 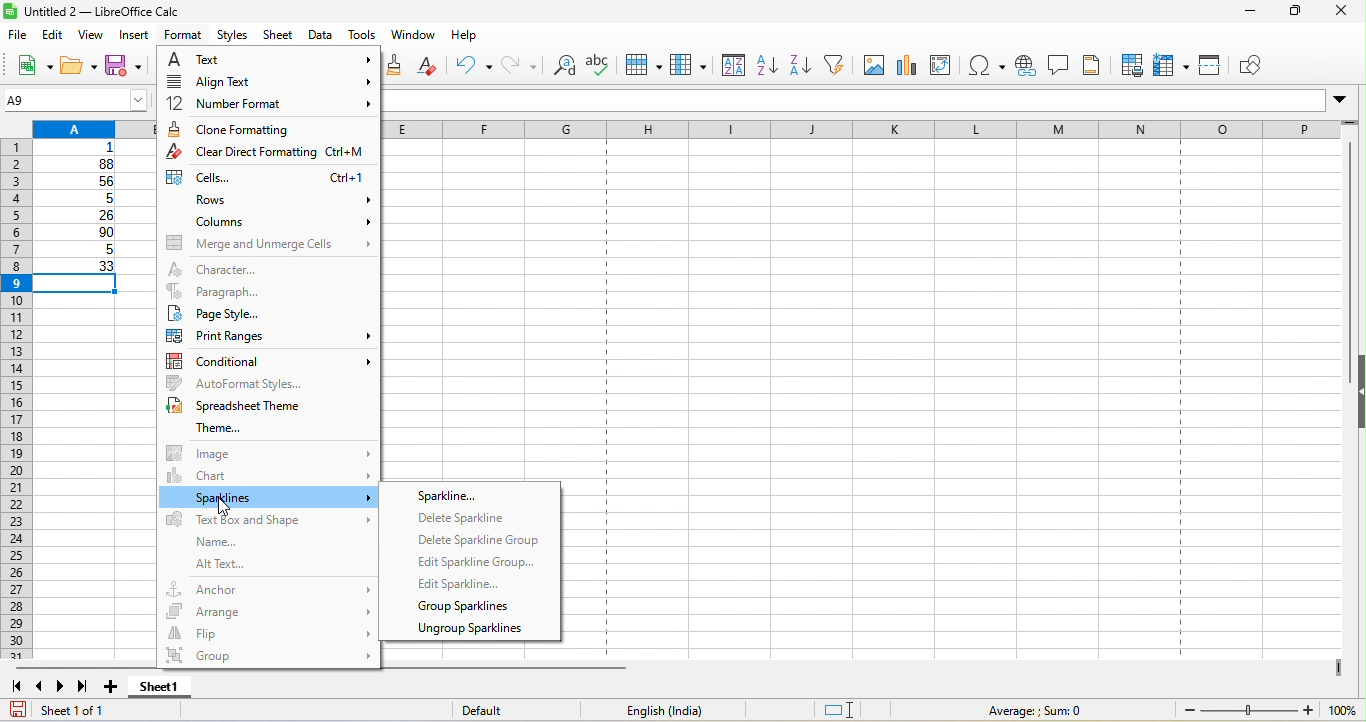 I want to click on edit pivot table, so click(x=946, y=65).